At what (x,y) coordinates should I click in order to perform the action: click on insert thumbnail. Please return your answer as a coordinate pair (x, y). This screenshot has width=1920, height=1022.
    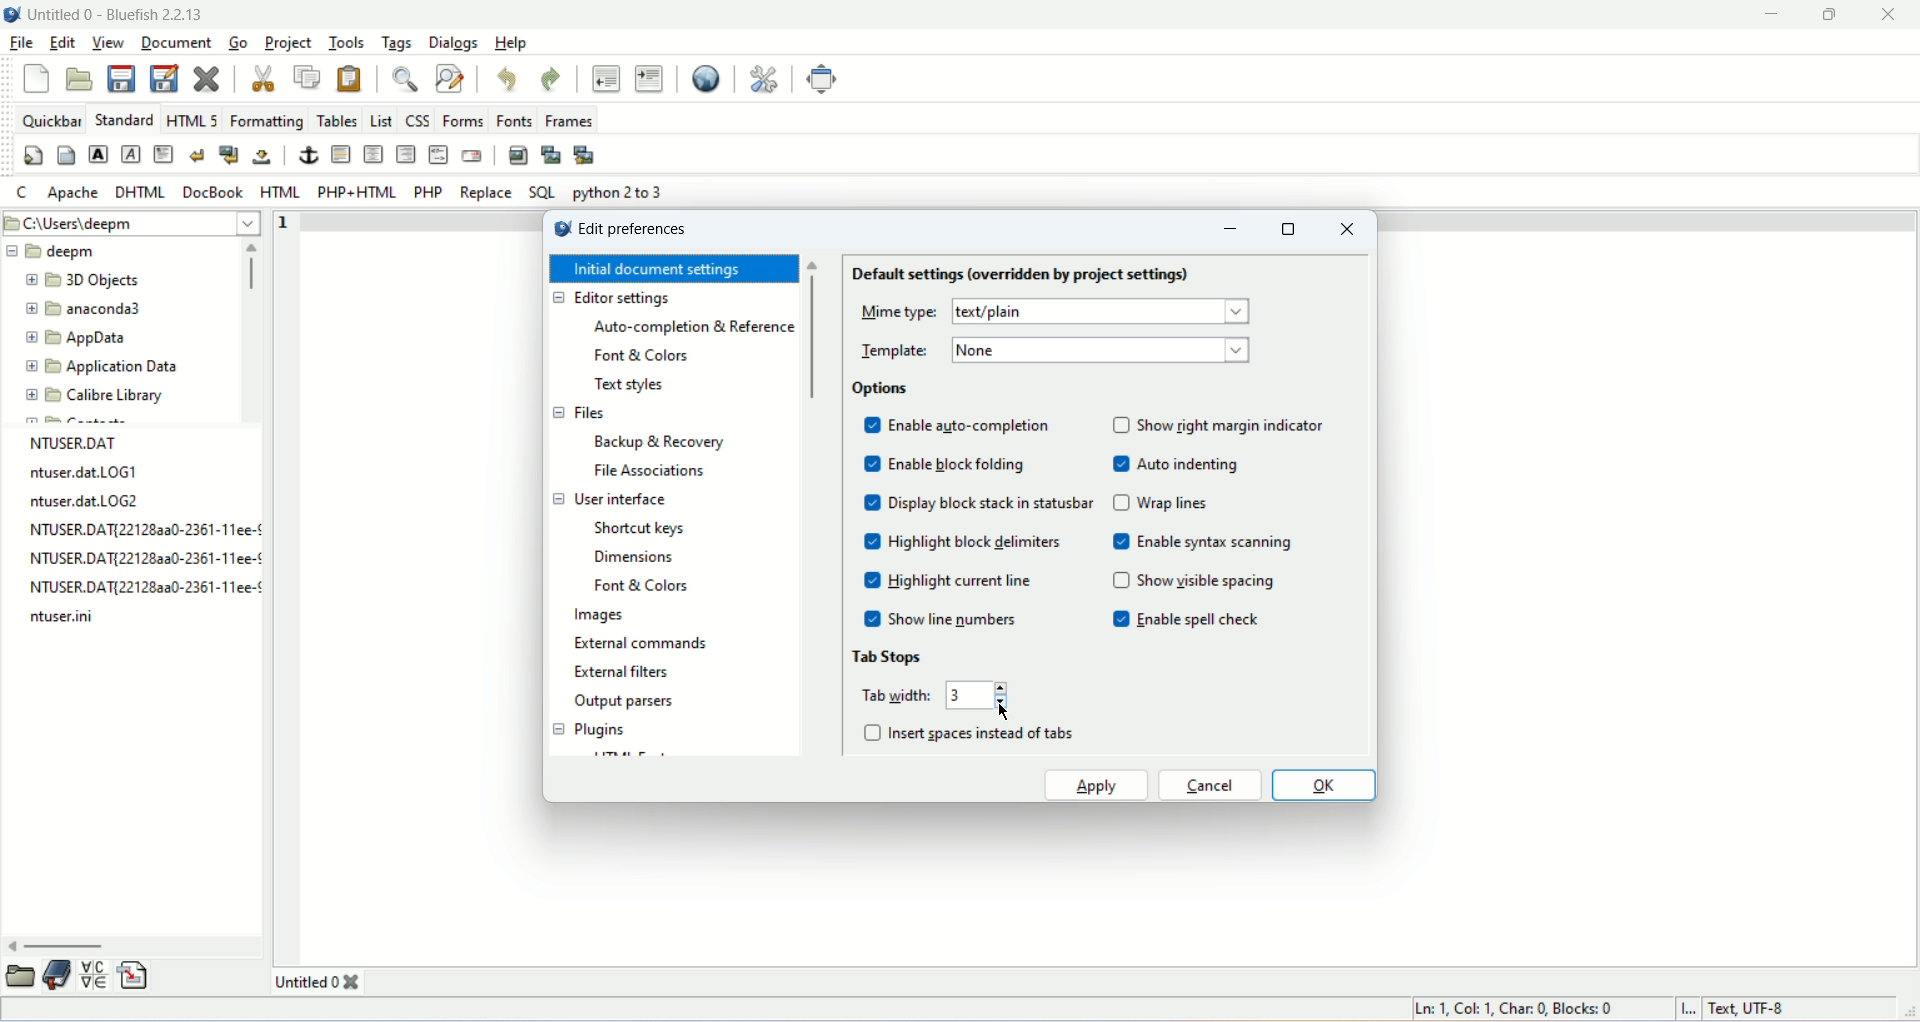
    Looking at the image, I should click on (548, 154).